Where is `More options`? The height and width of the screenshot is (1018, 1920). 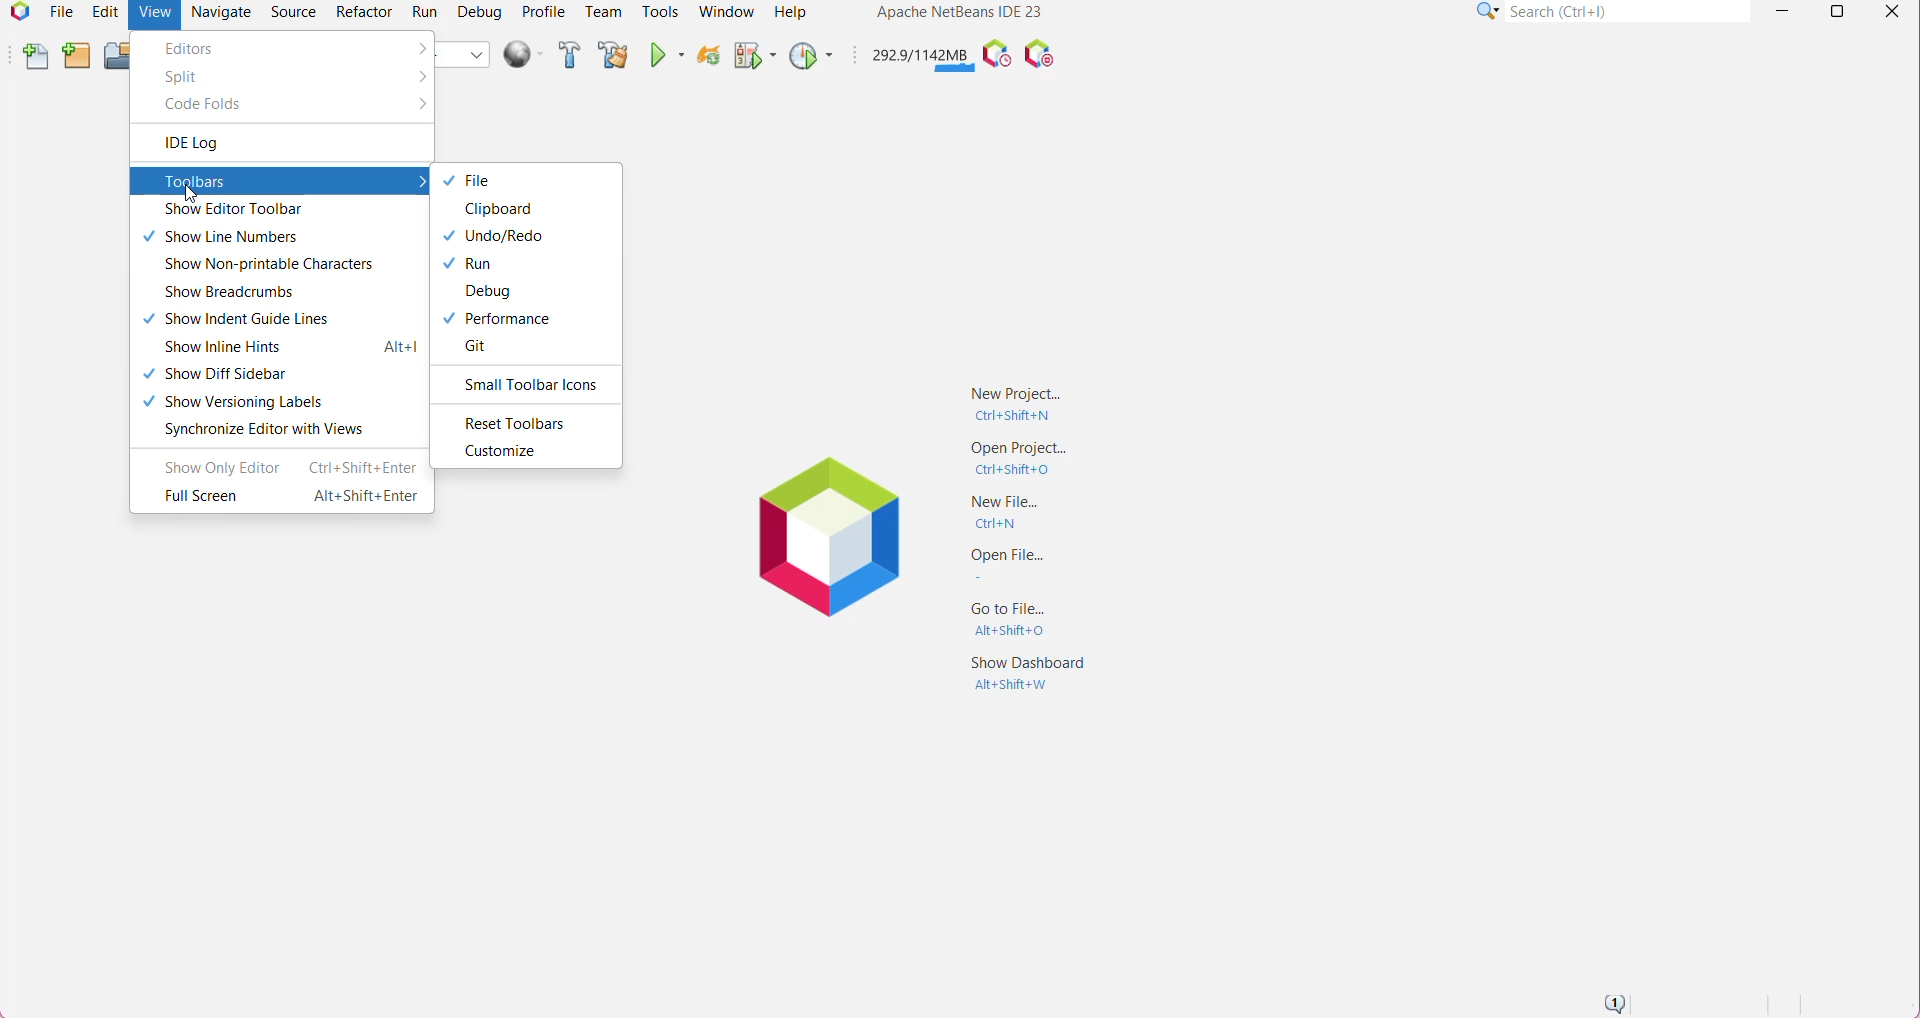 More options is located at coordinates (417, 76).